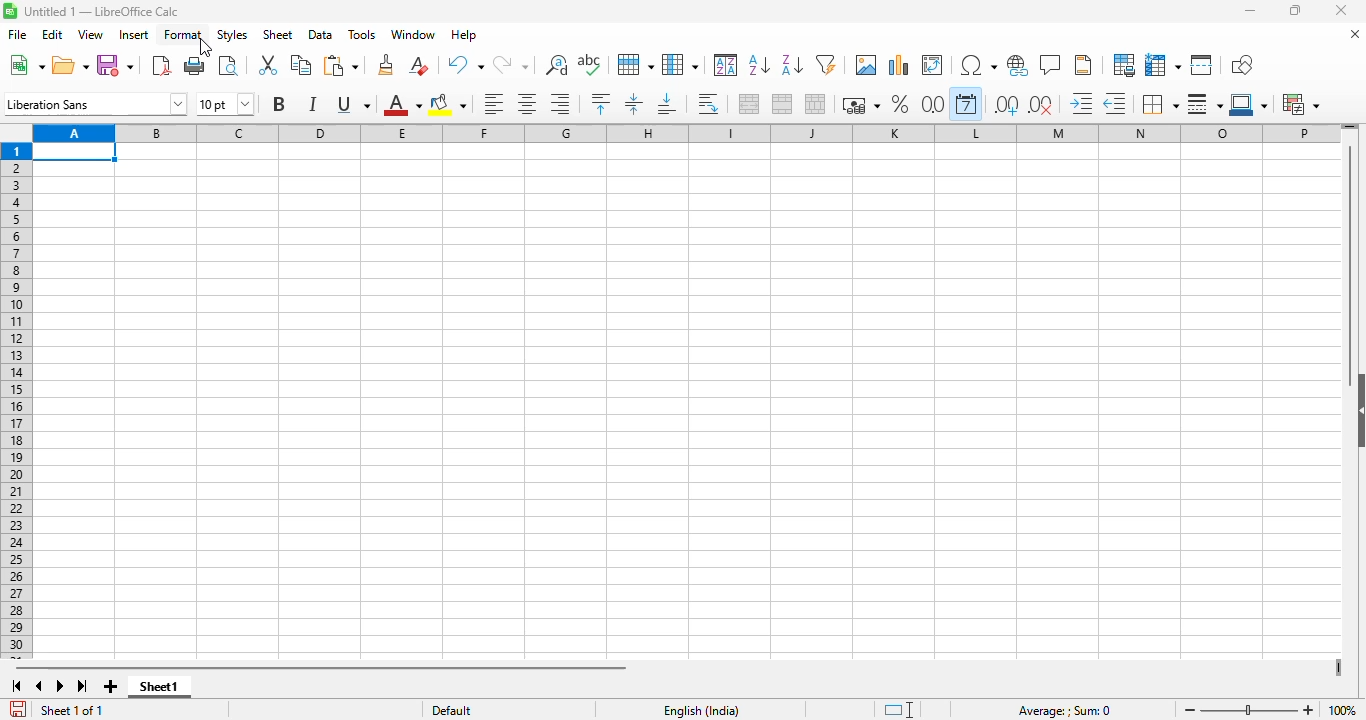 This screenshot has width=1366, height=720. Describe the element at coordinates (19, 709) in the screenshot. I see `click to save the document` at that location.